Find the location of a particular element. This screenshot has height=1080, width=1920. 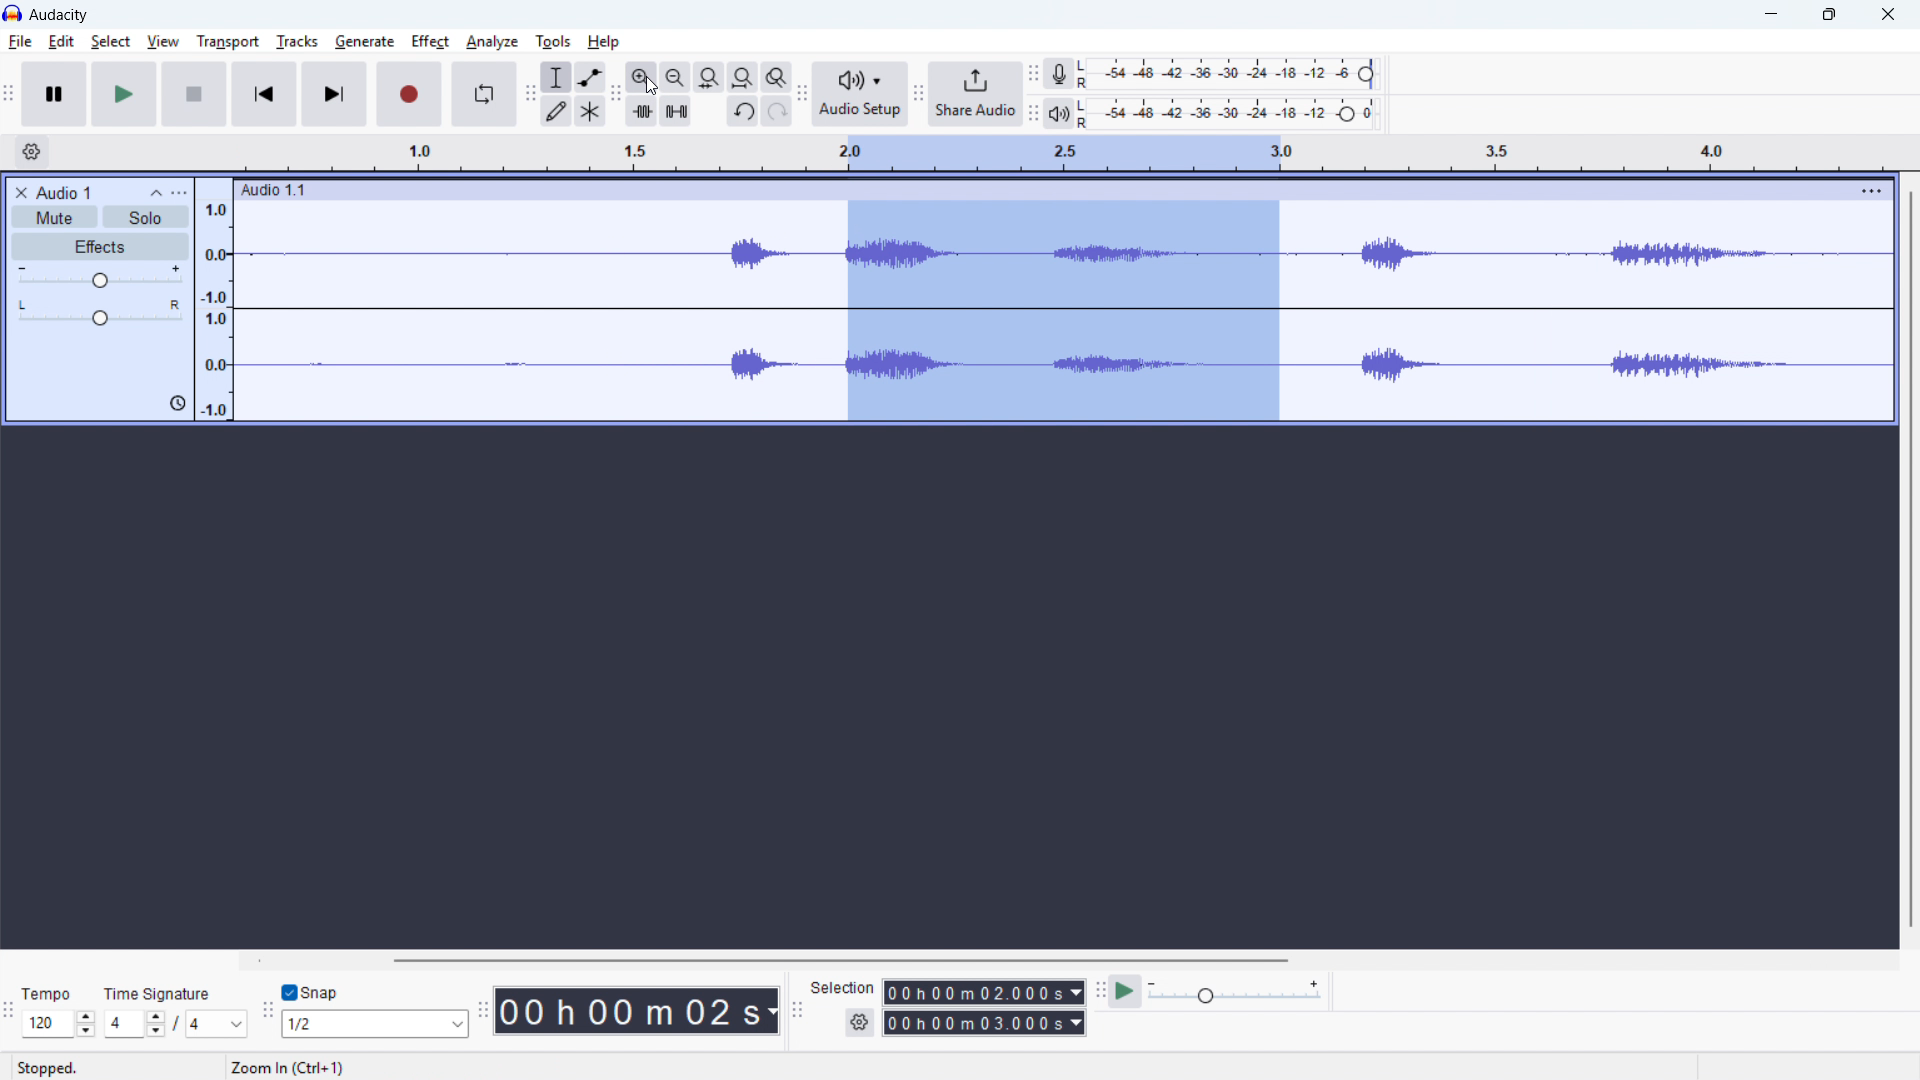

Collapse is located at coordinates (156, 192).